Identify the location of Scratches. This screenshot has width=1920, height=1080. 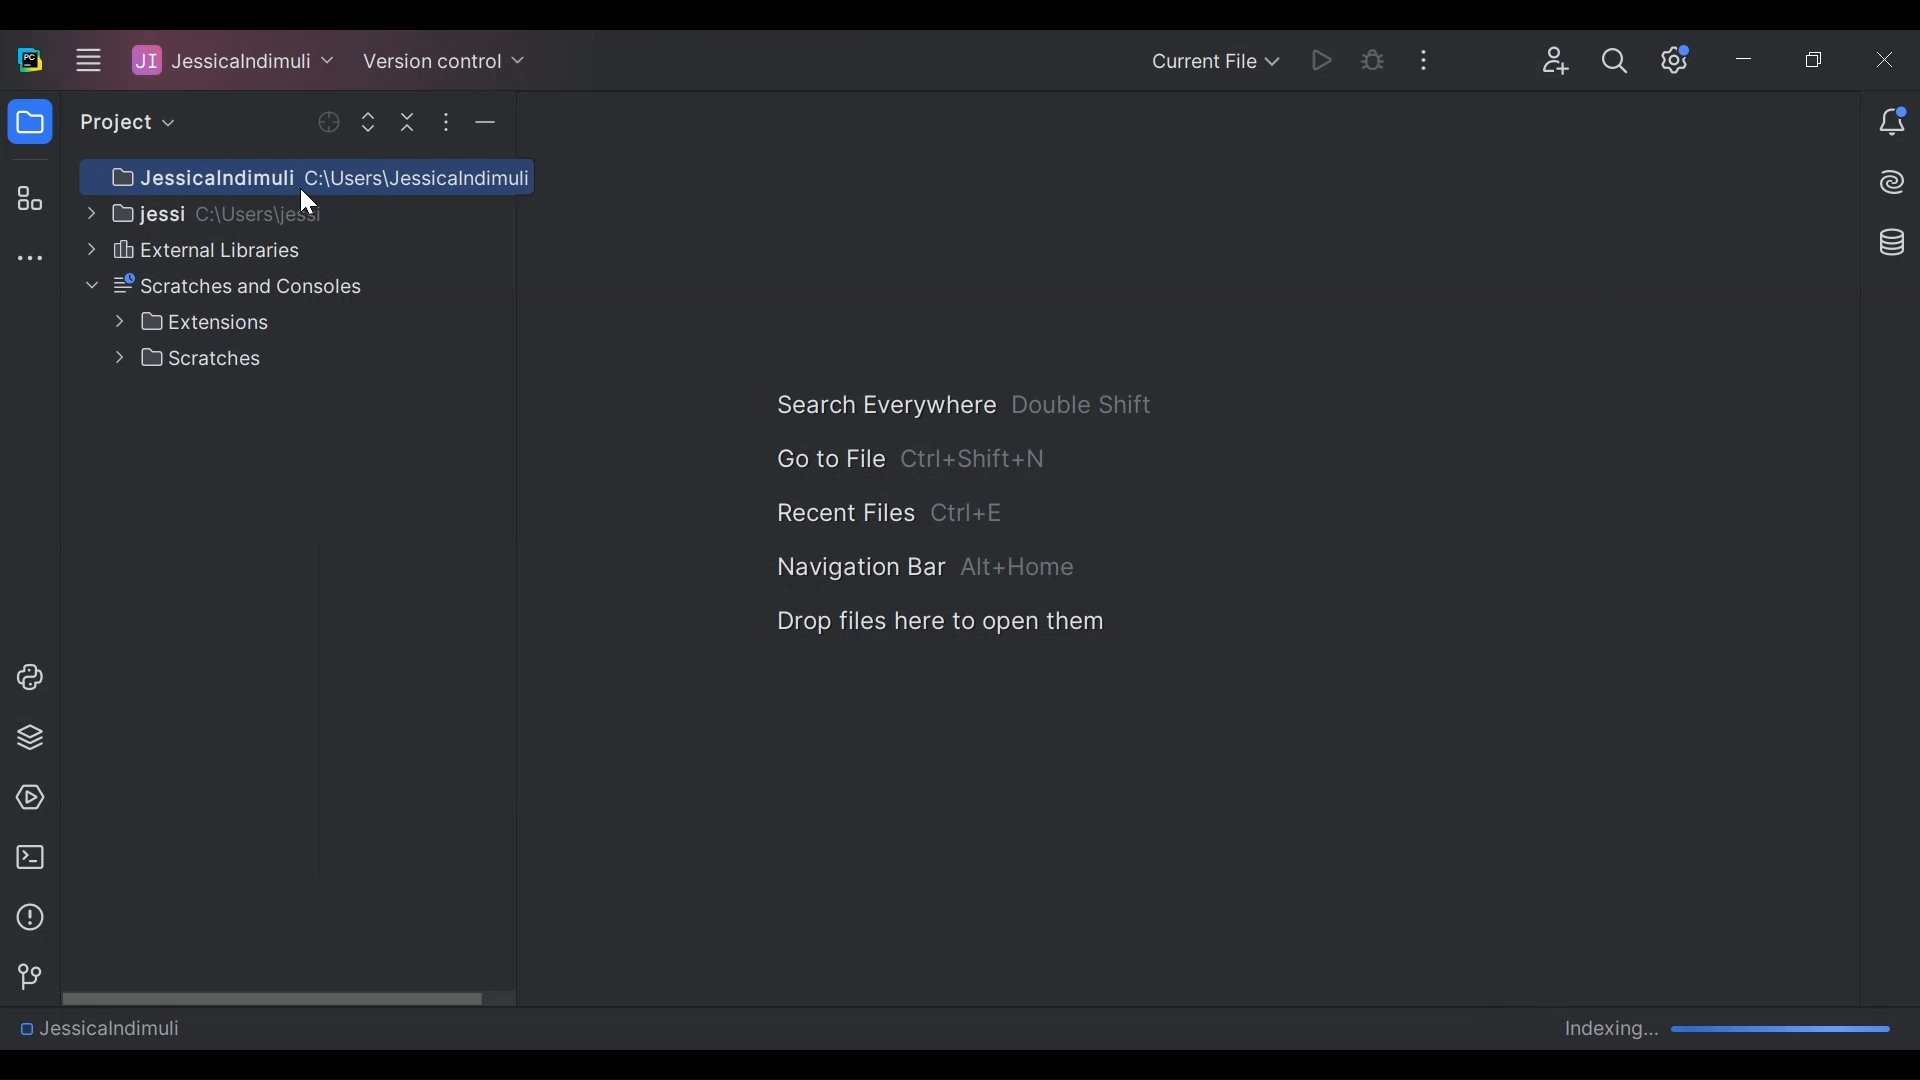
(193, 358).